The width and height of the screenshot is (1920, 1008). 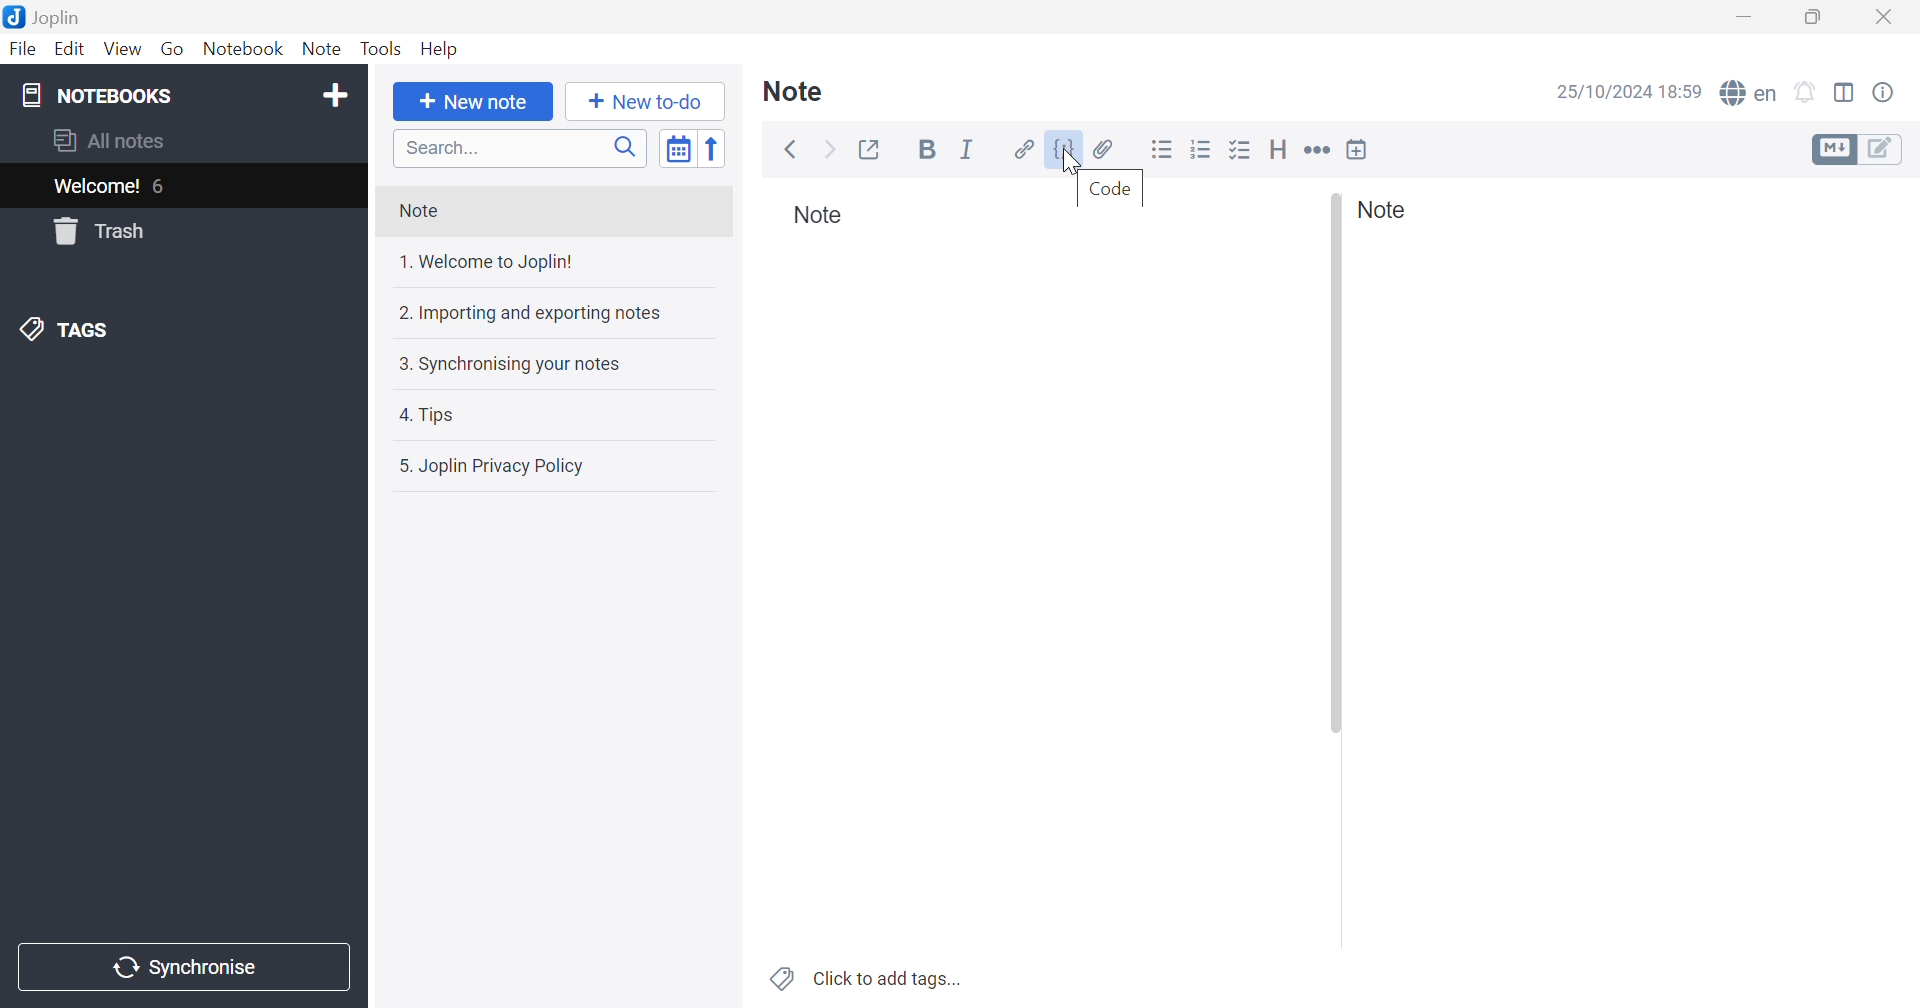 What do you see at coordinates (1605, 93) in the screenshot?
I see `25/10/2024` at bounding box center [1605, 93].